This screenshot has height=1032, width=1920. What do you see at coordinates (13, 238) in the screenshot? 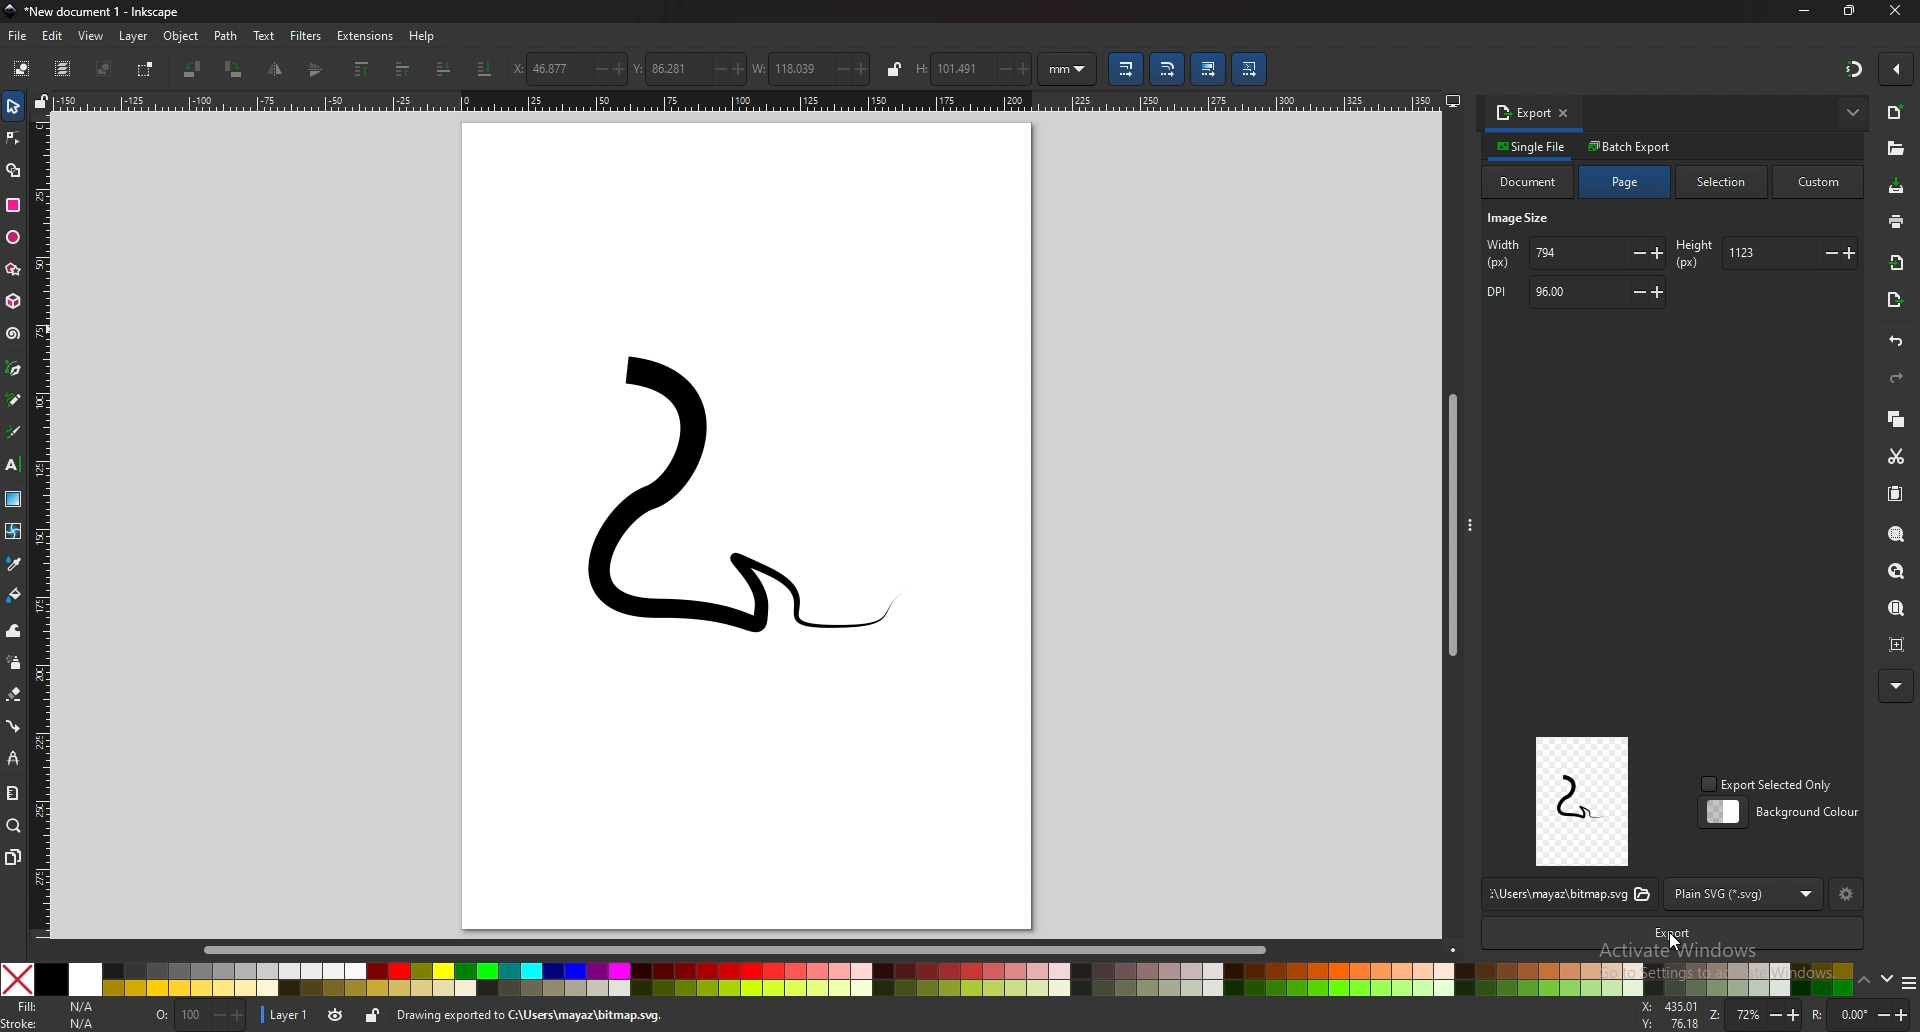
I see `ellipse` at bounding box center [13, 238].